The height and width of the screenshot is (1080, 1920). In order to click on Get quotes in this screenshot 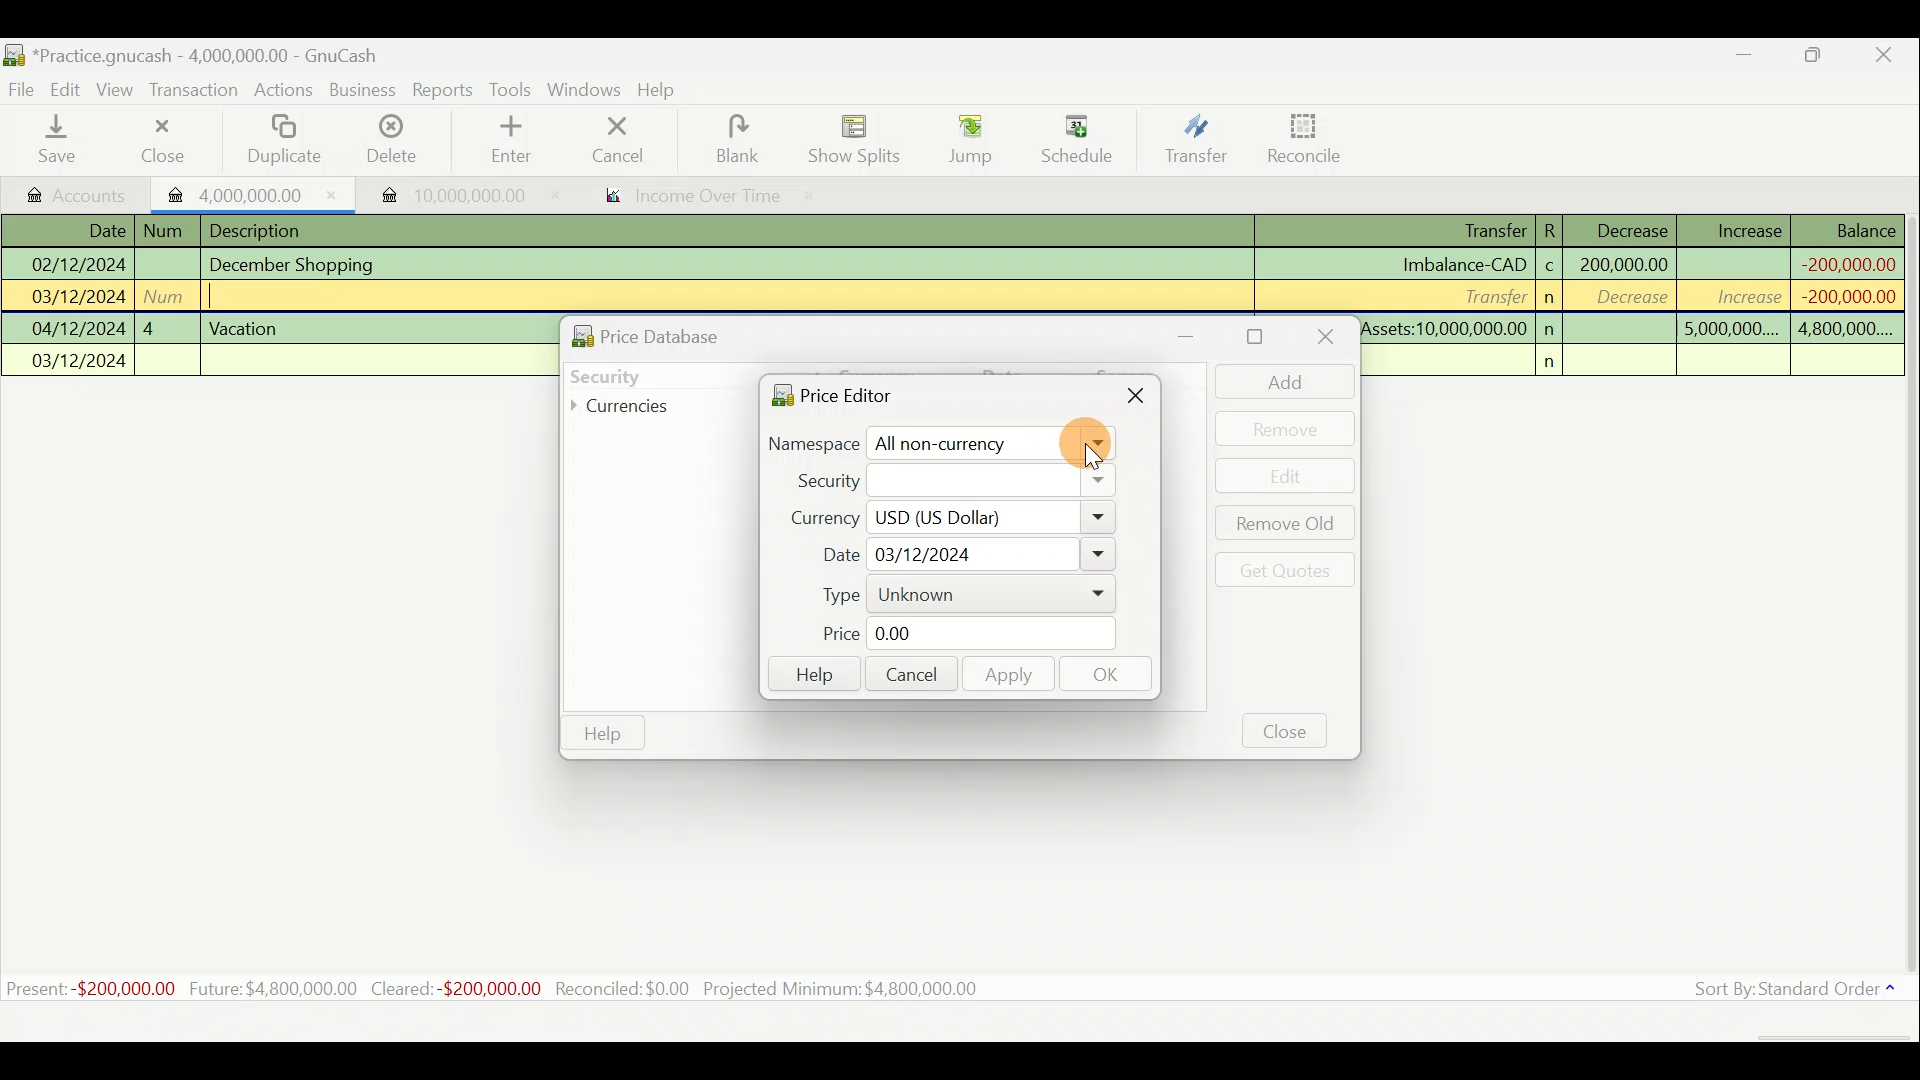, I will do `click(1281, 569)`.